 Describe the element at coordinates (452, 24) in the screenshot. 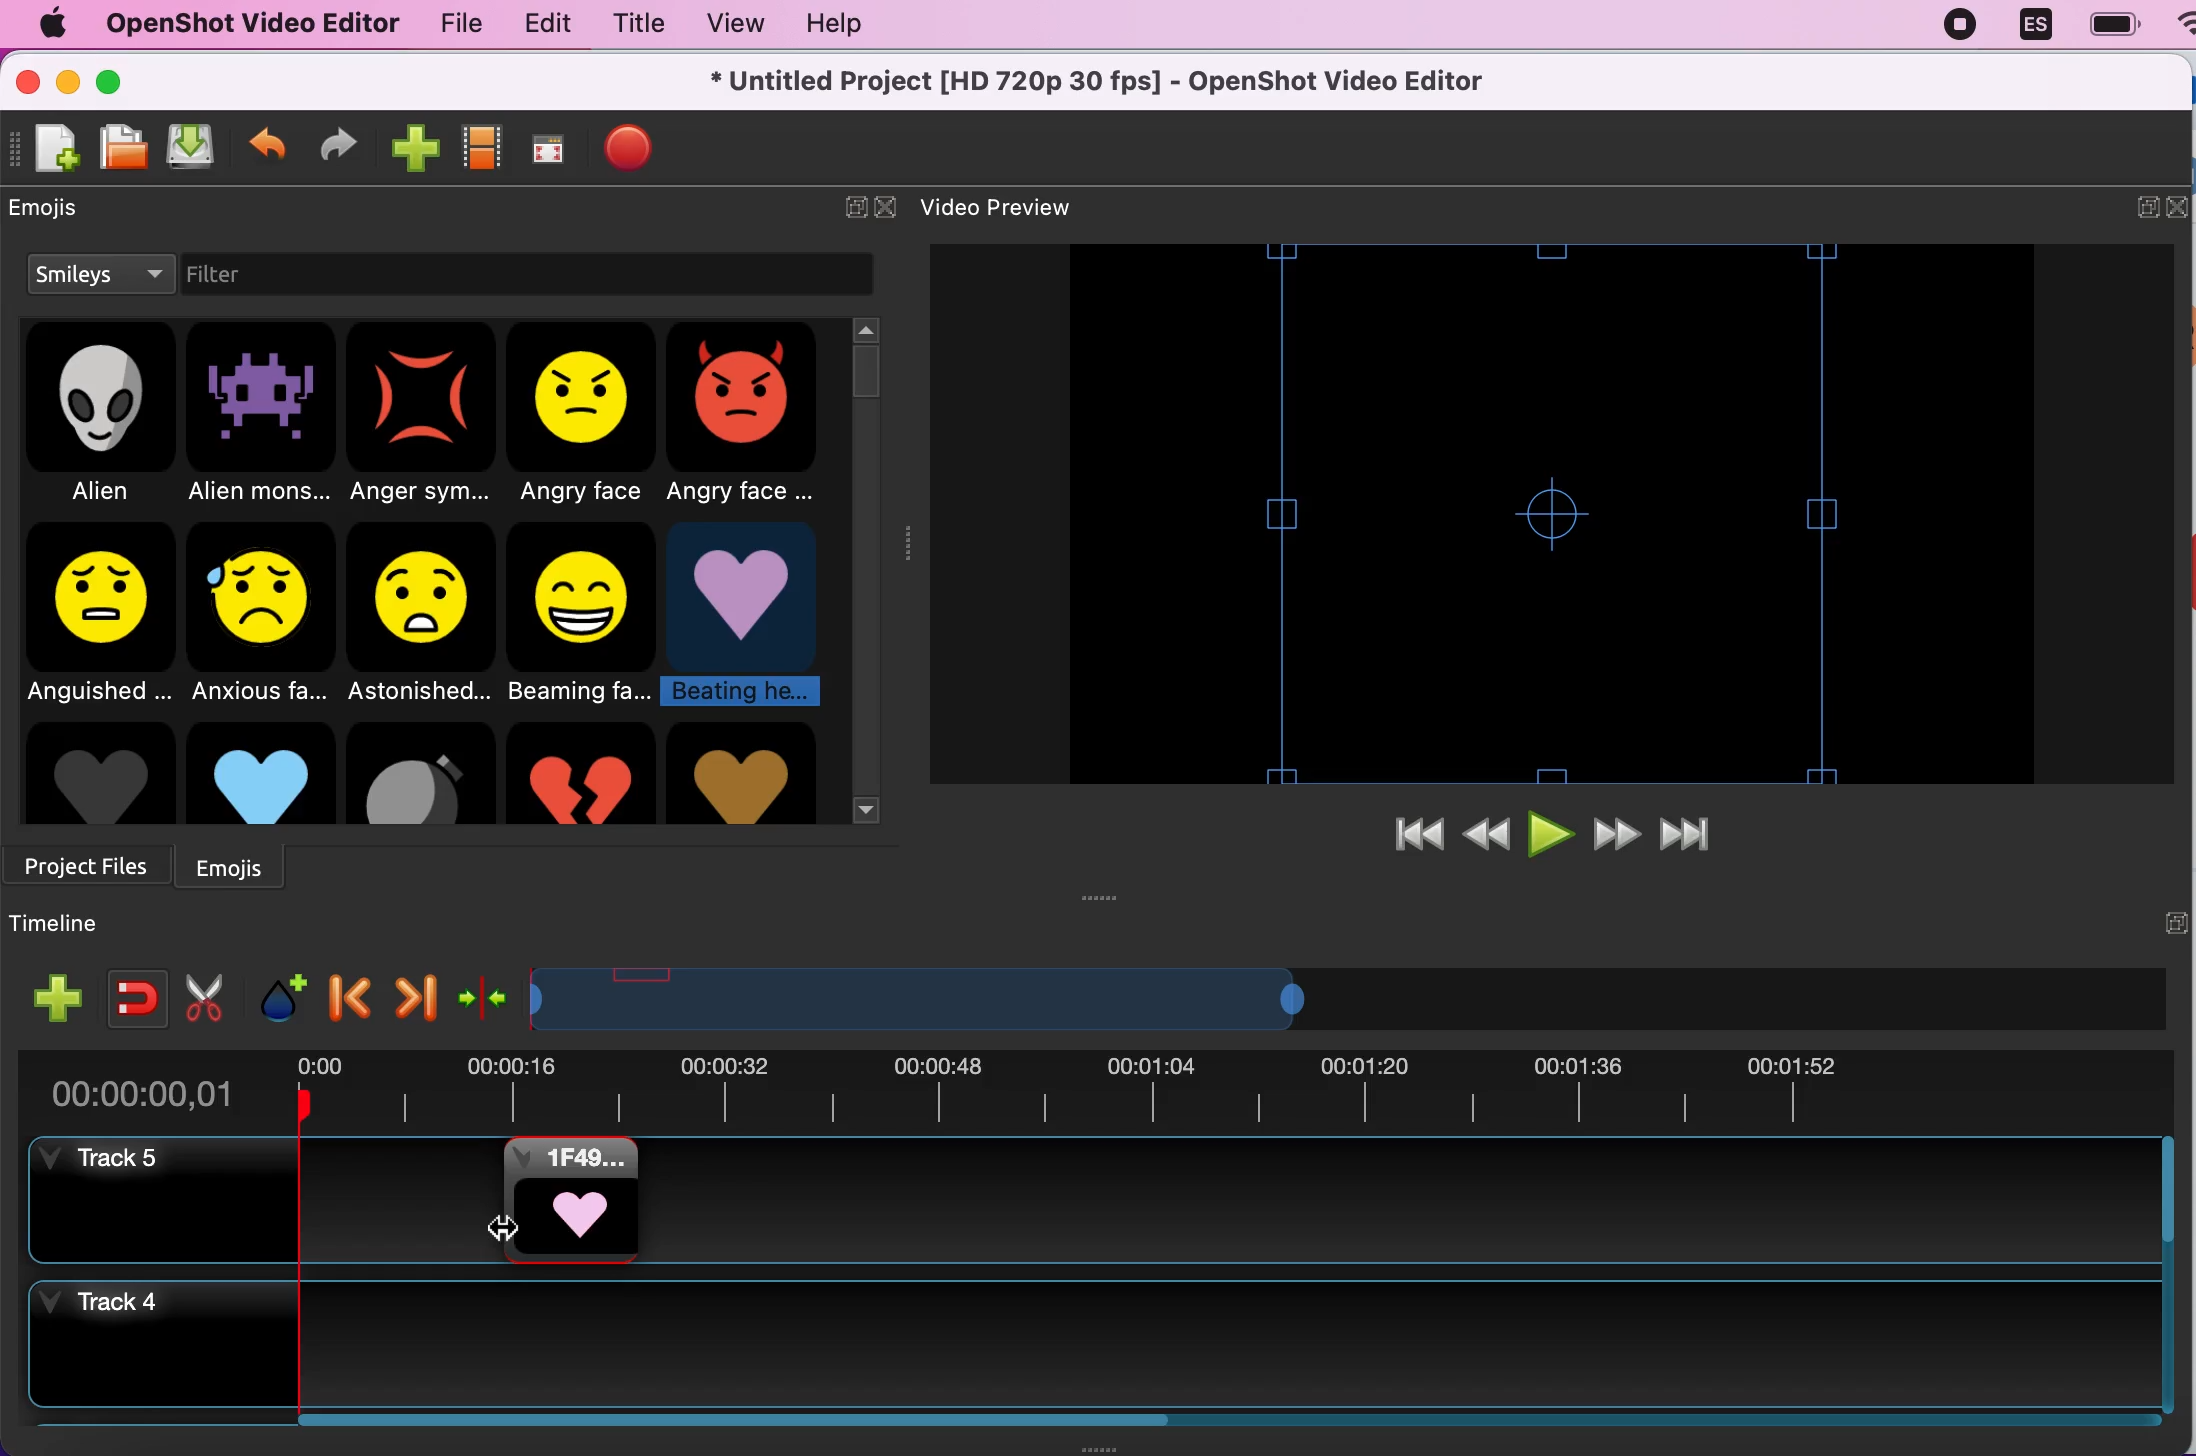

I see `file` at that location.